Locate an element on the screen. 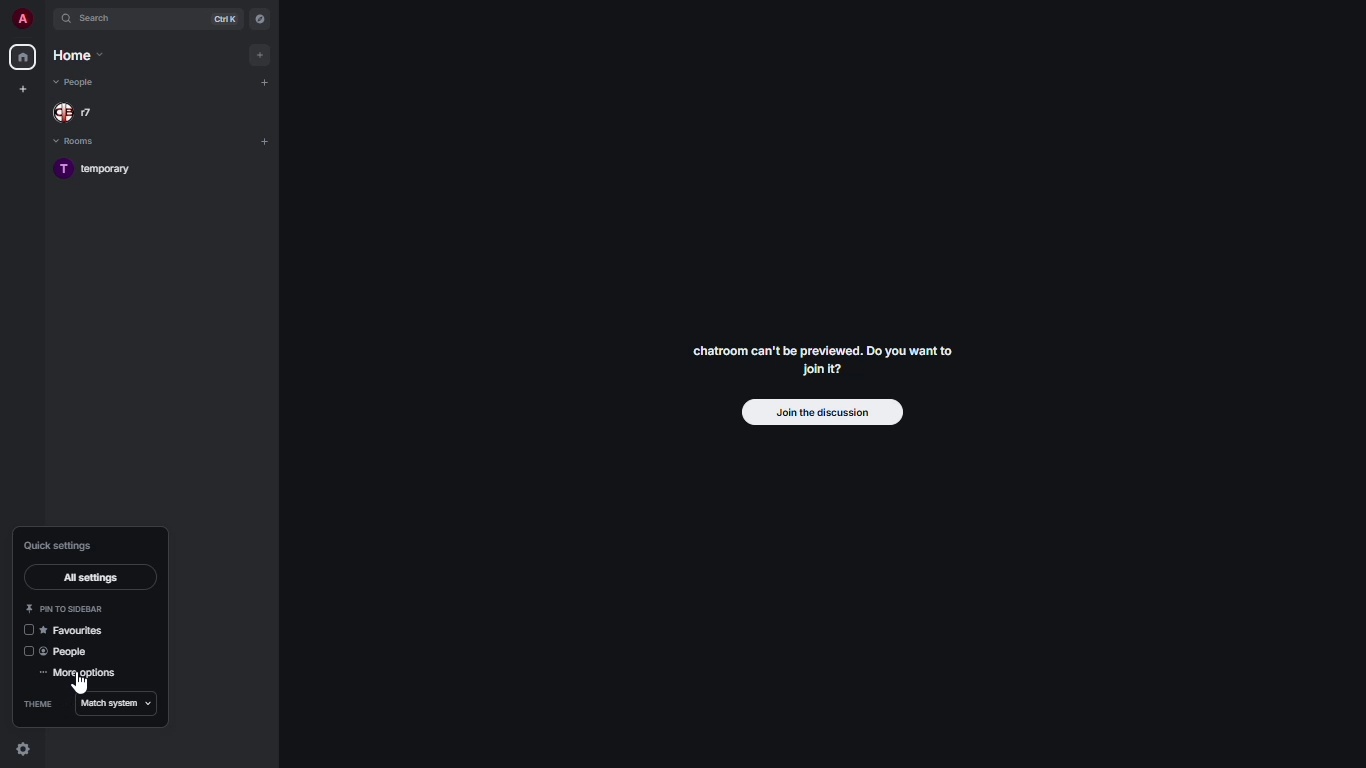 This screenshot has width=1366, height=768. people is located at coordinates (77, 82).